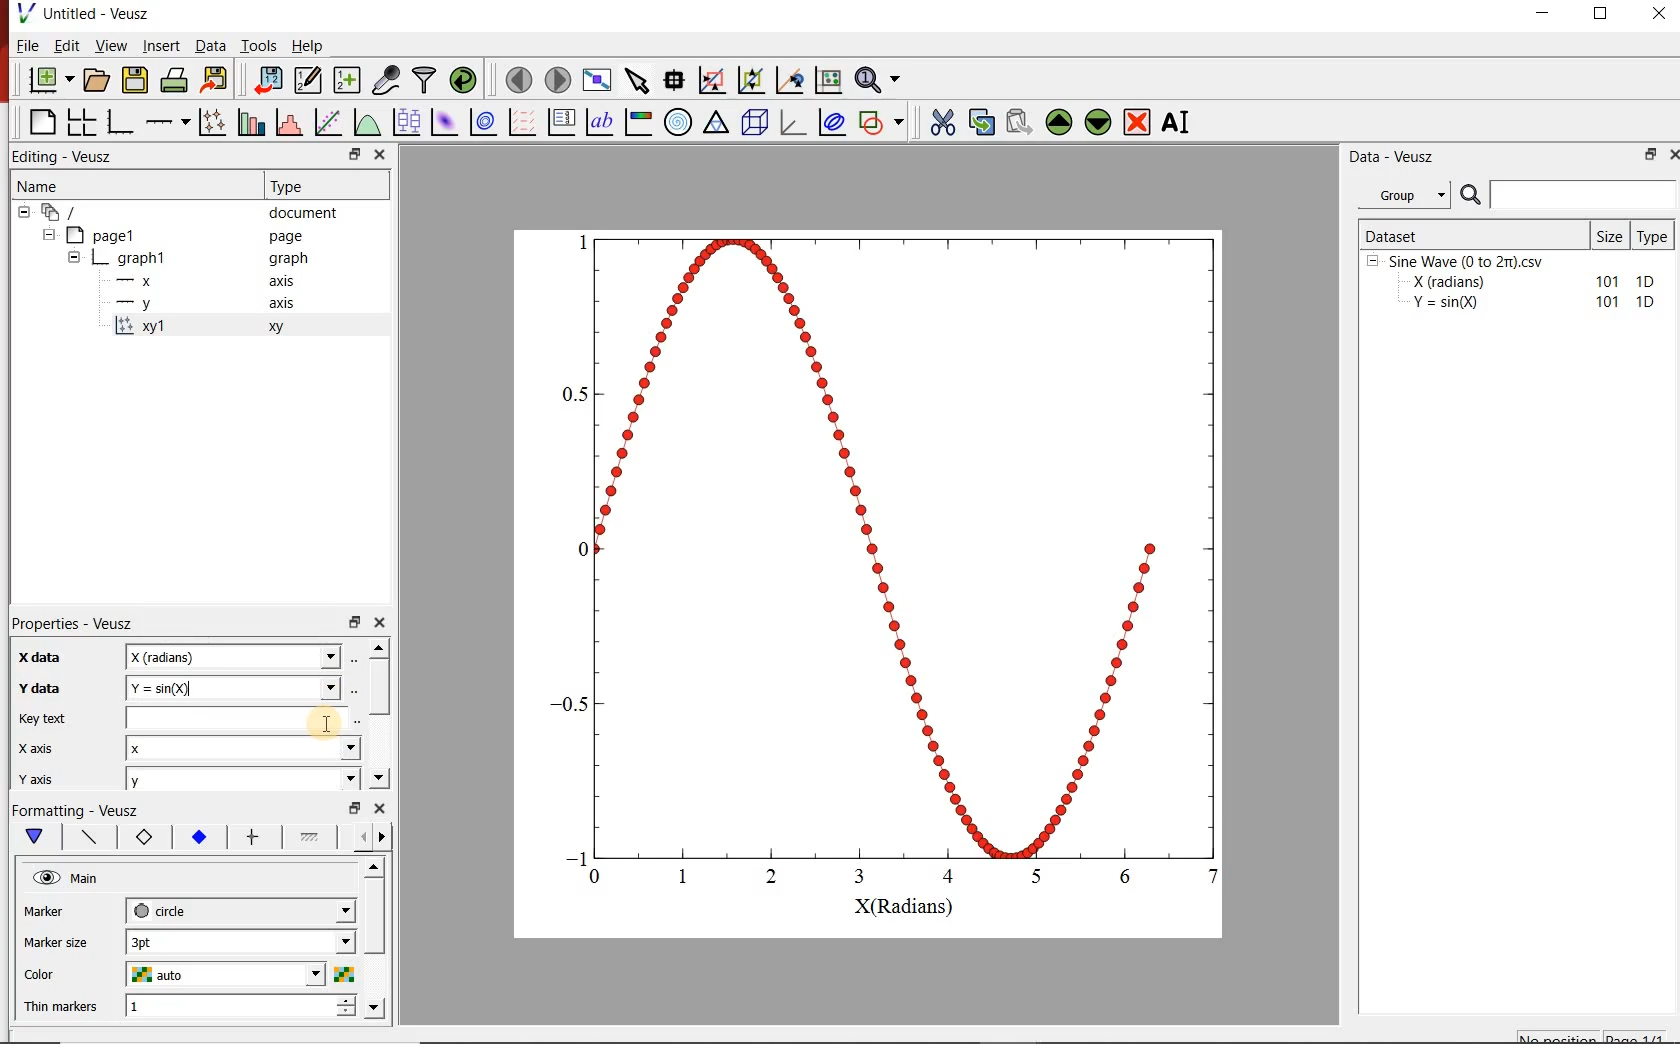  I want to click on Label, so click(35, 656).